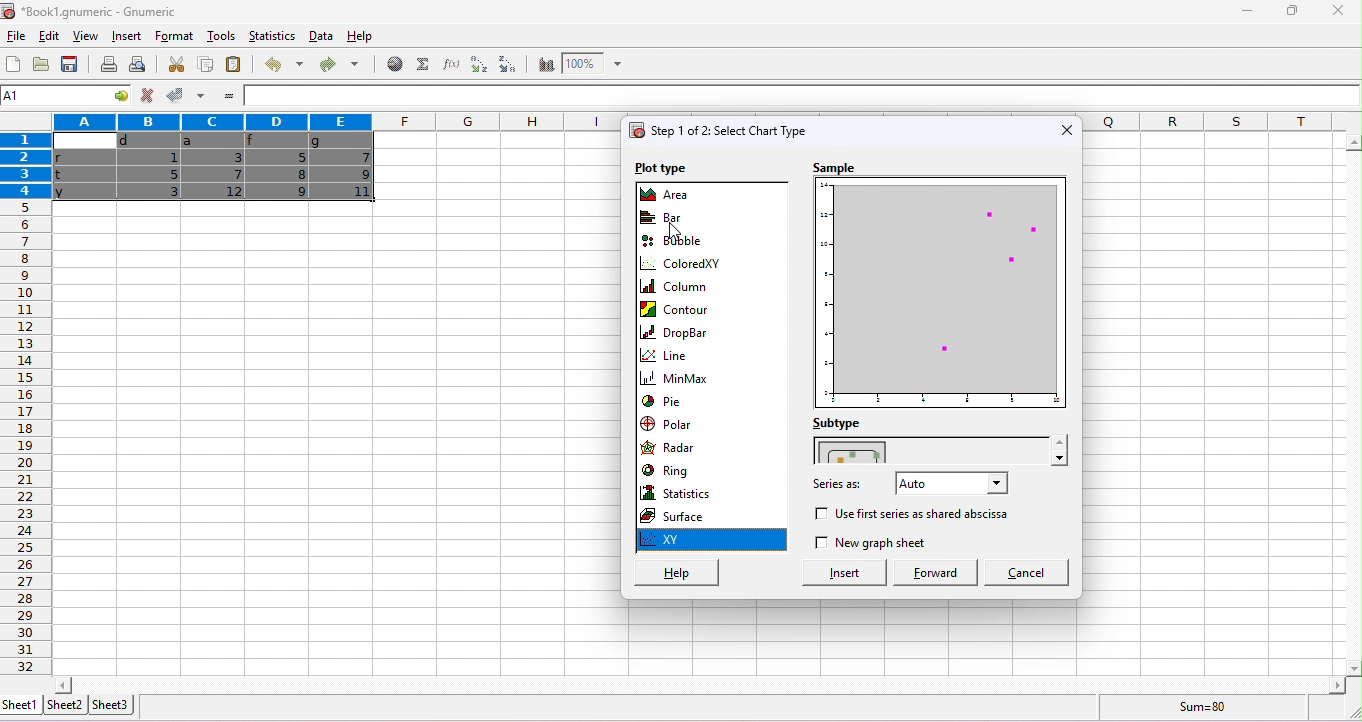 The height and width of the screenshot is (722, 1362). Describe the element at coordinates (666, 401) in the screenshot. I see `pie` at that location.